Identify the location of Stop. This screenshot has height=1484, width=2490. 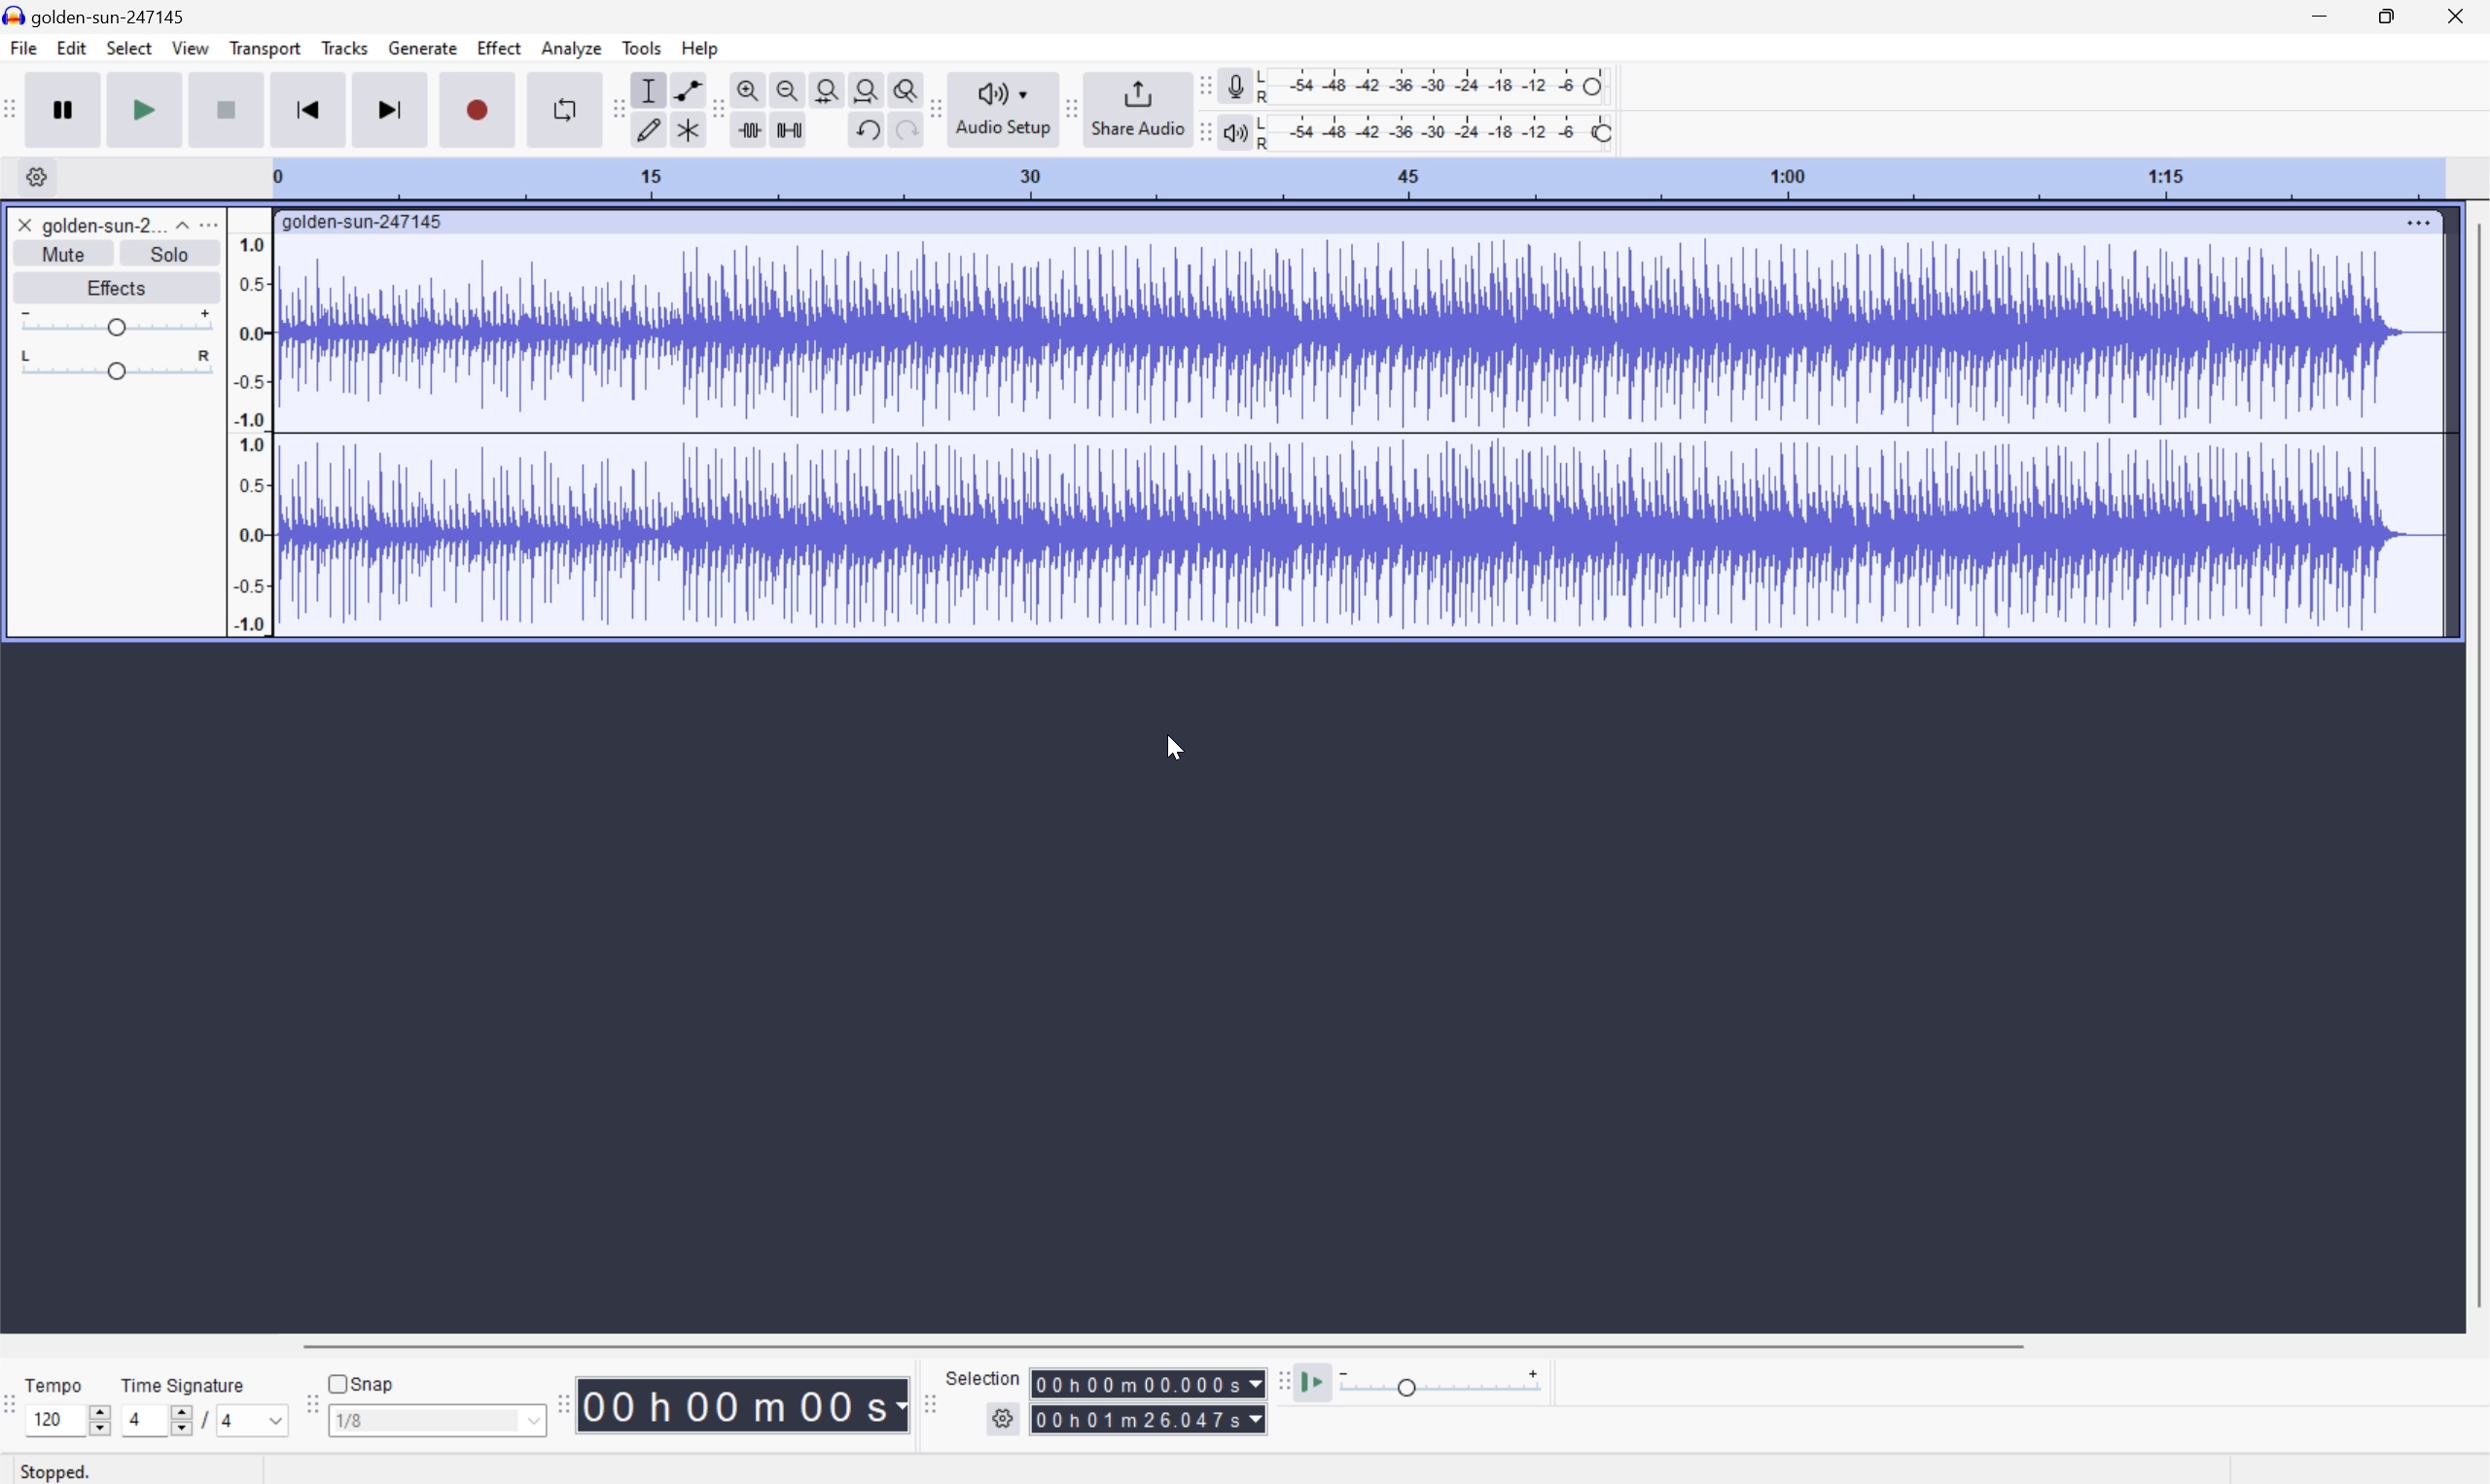
(224, 110).